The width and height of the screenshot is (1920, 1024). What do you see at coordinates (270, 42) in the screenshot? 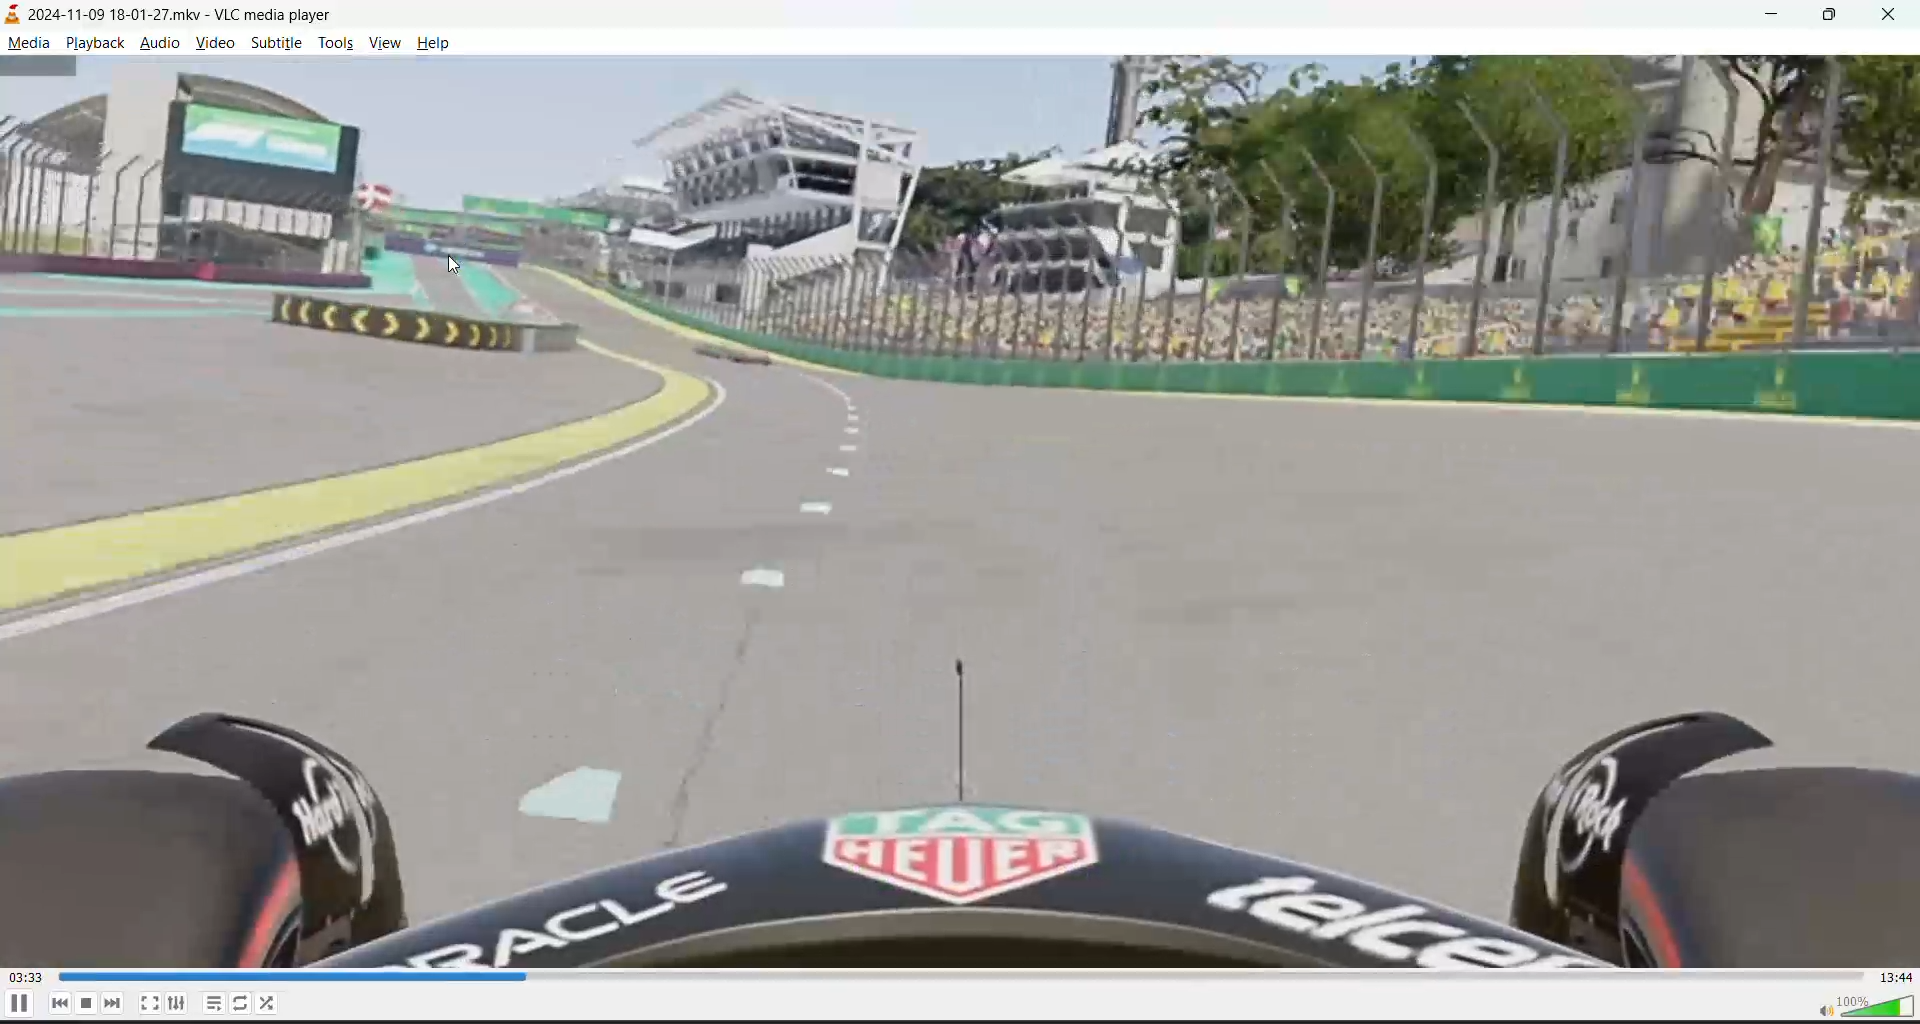
I see `subtitle` at bounding box center [270, 42].